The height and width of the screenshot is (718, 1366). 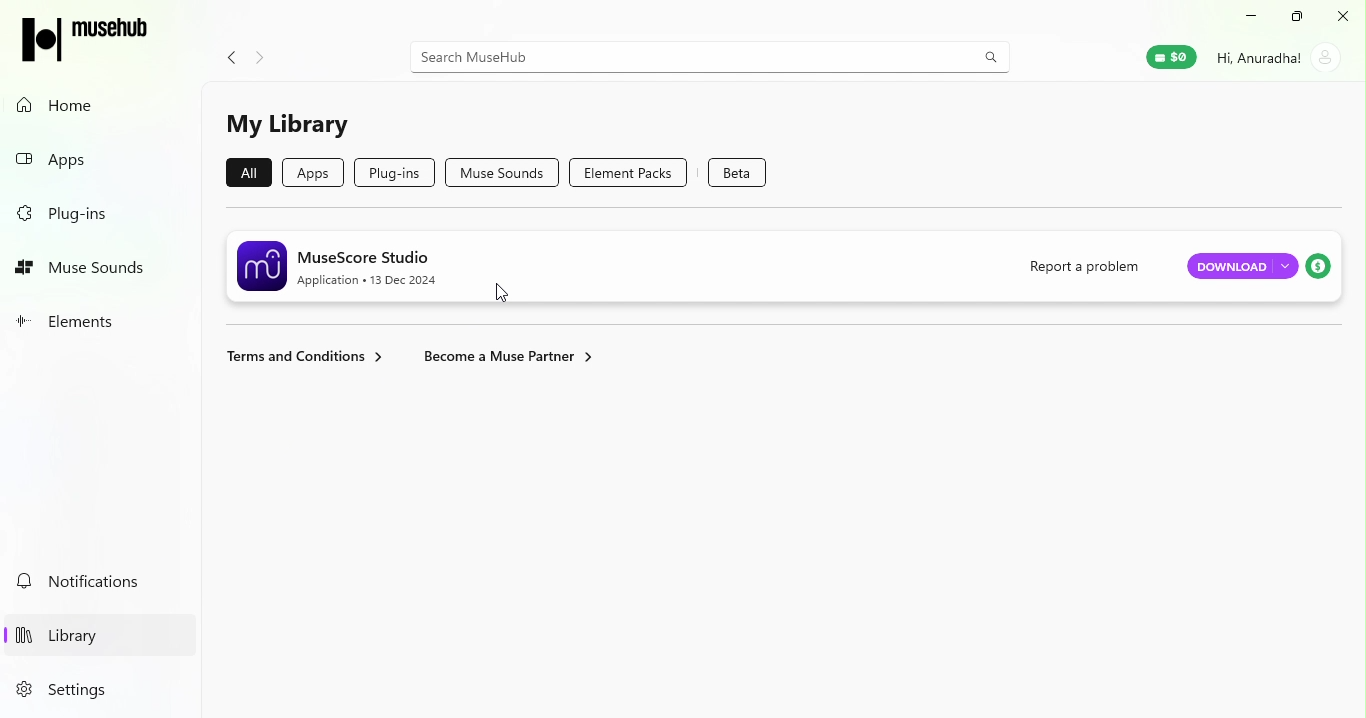 I want to click on Muse wallet, so click(x=1159, y=61).